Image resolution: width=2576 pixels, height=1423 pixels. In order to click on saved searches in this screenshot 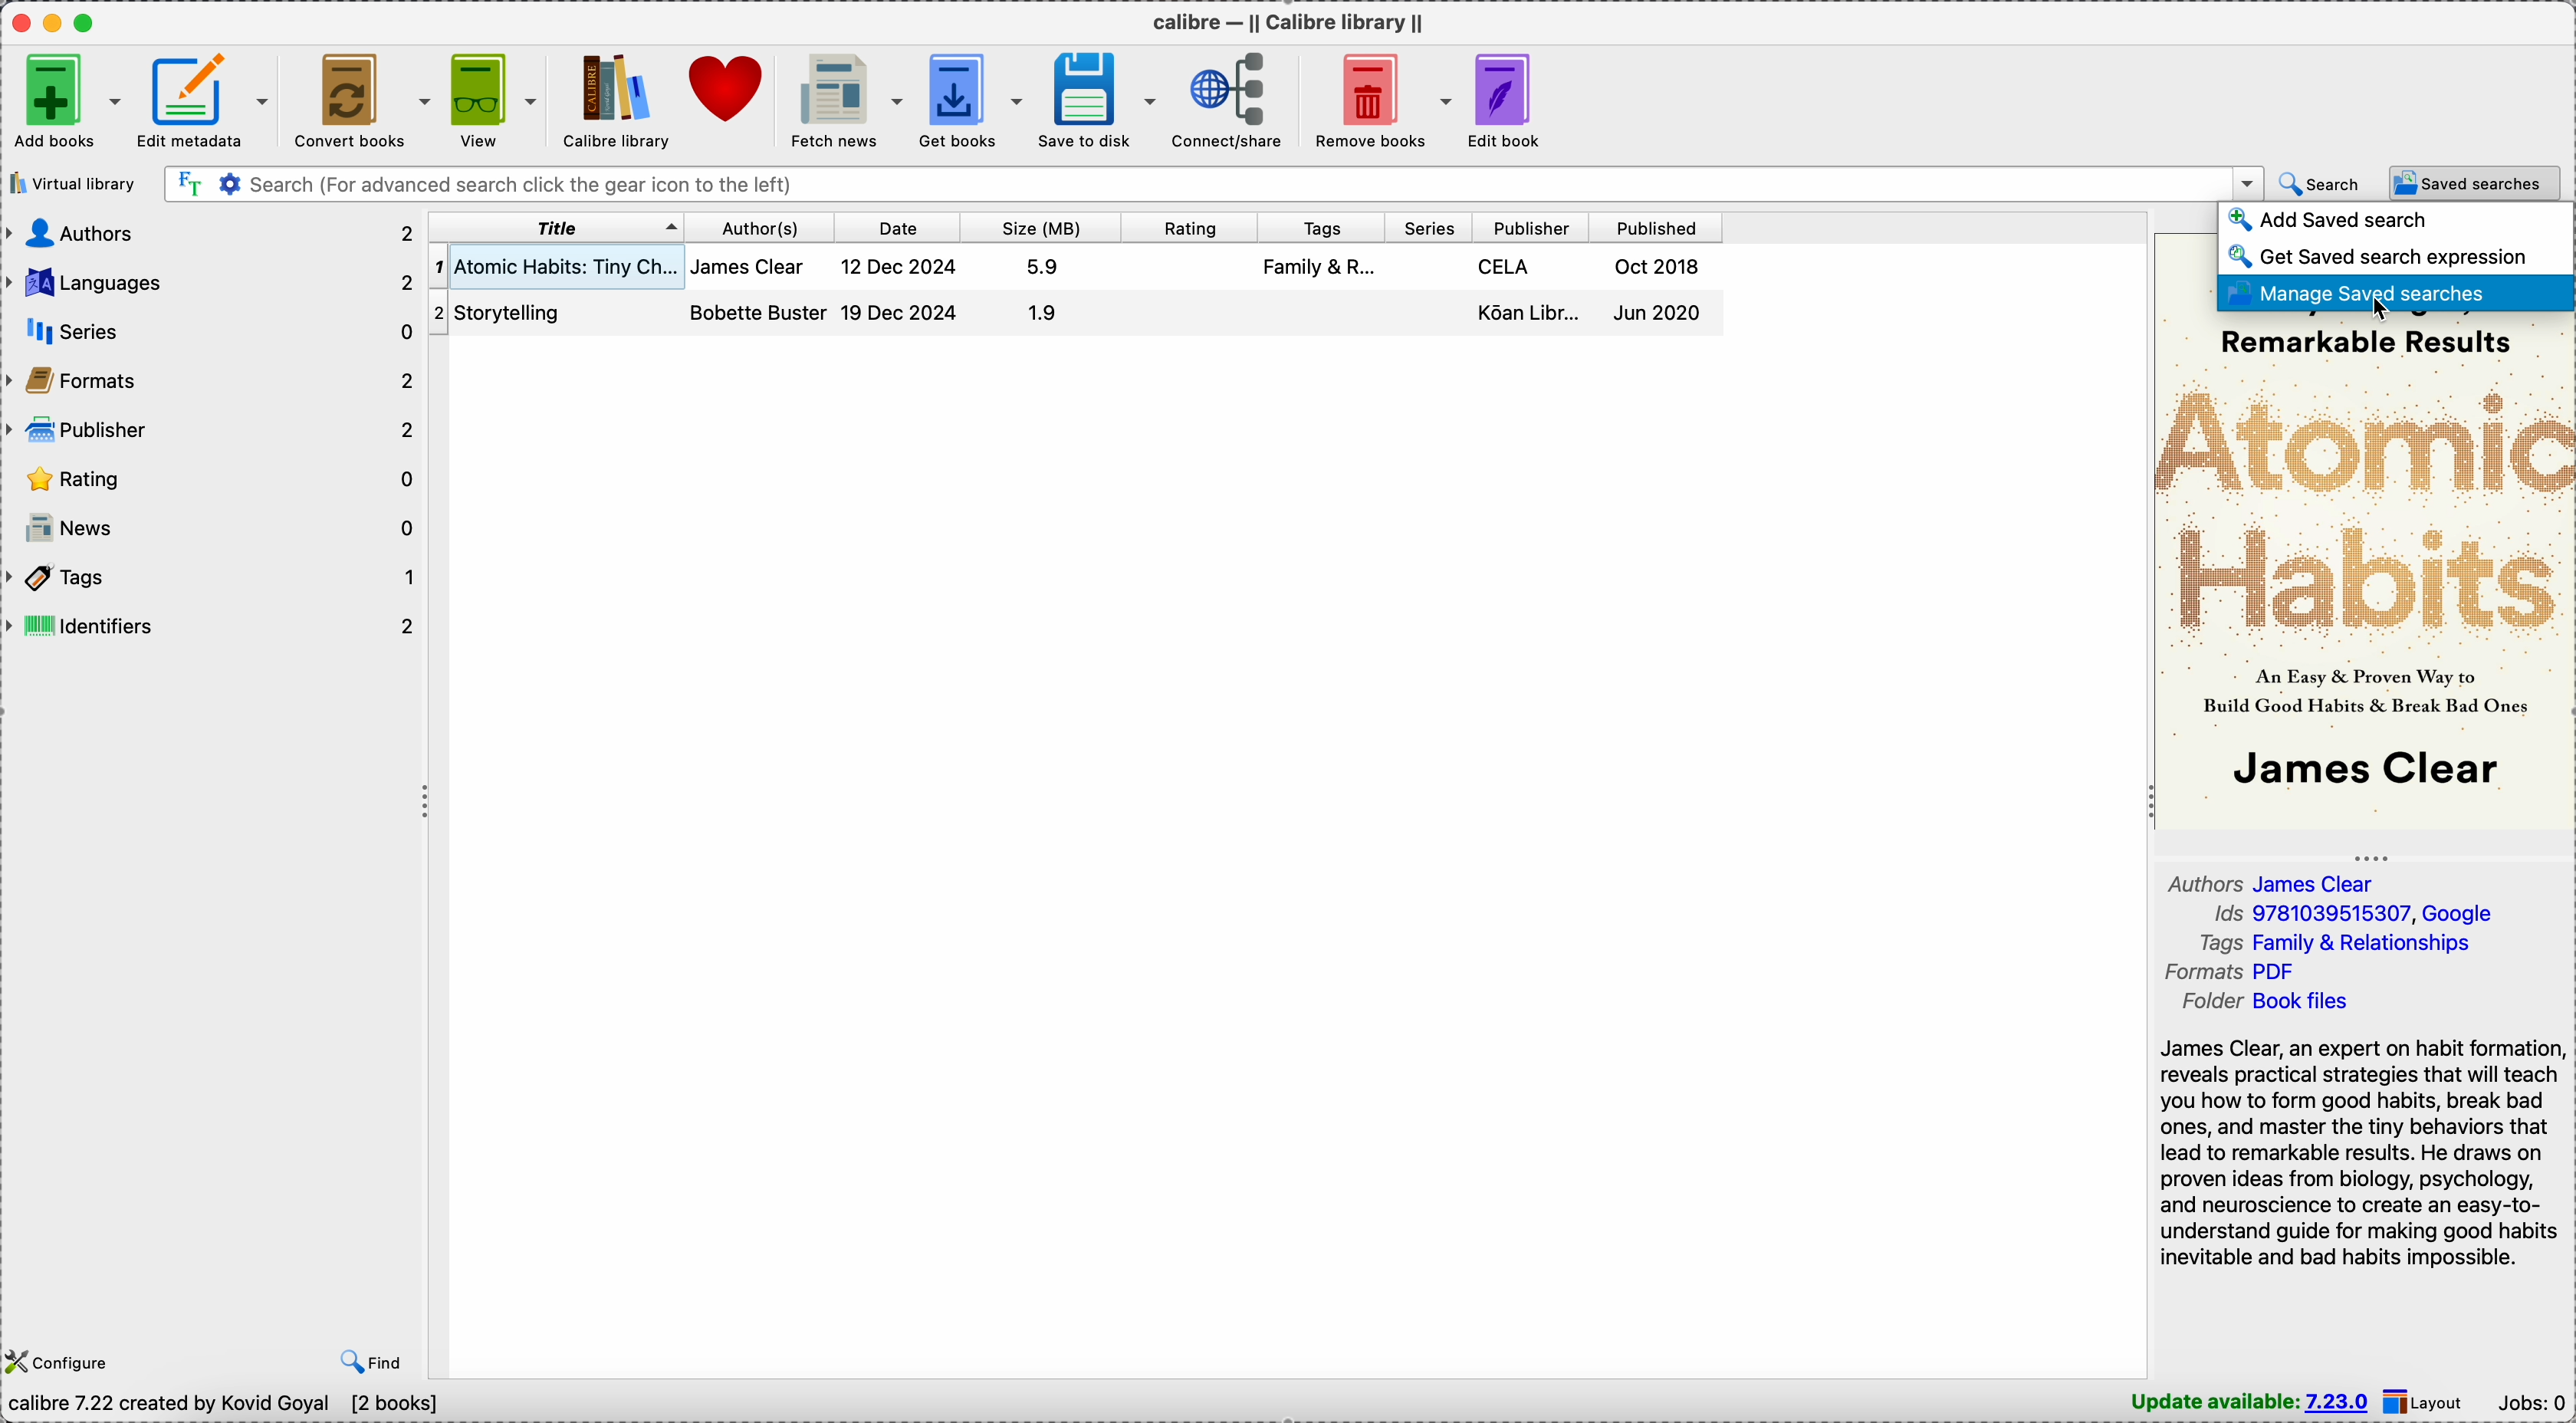, I will do `click(2474, 184)`.